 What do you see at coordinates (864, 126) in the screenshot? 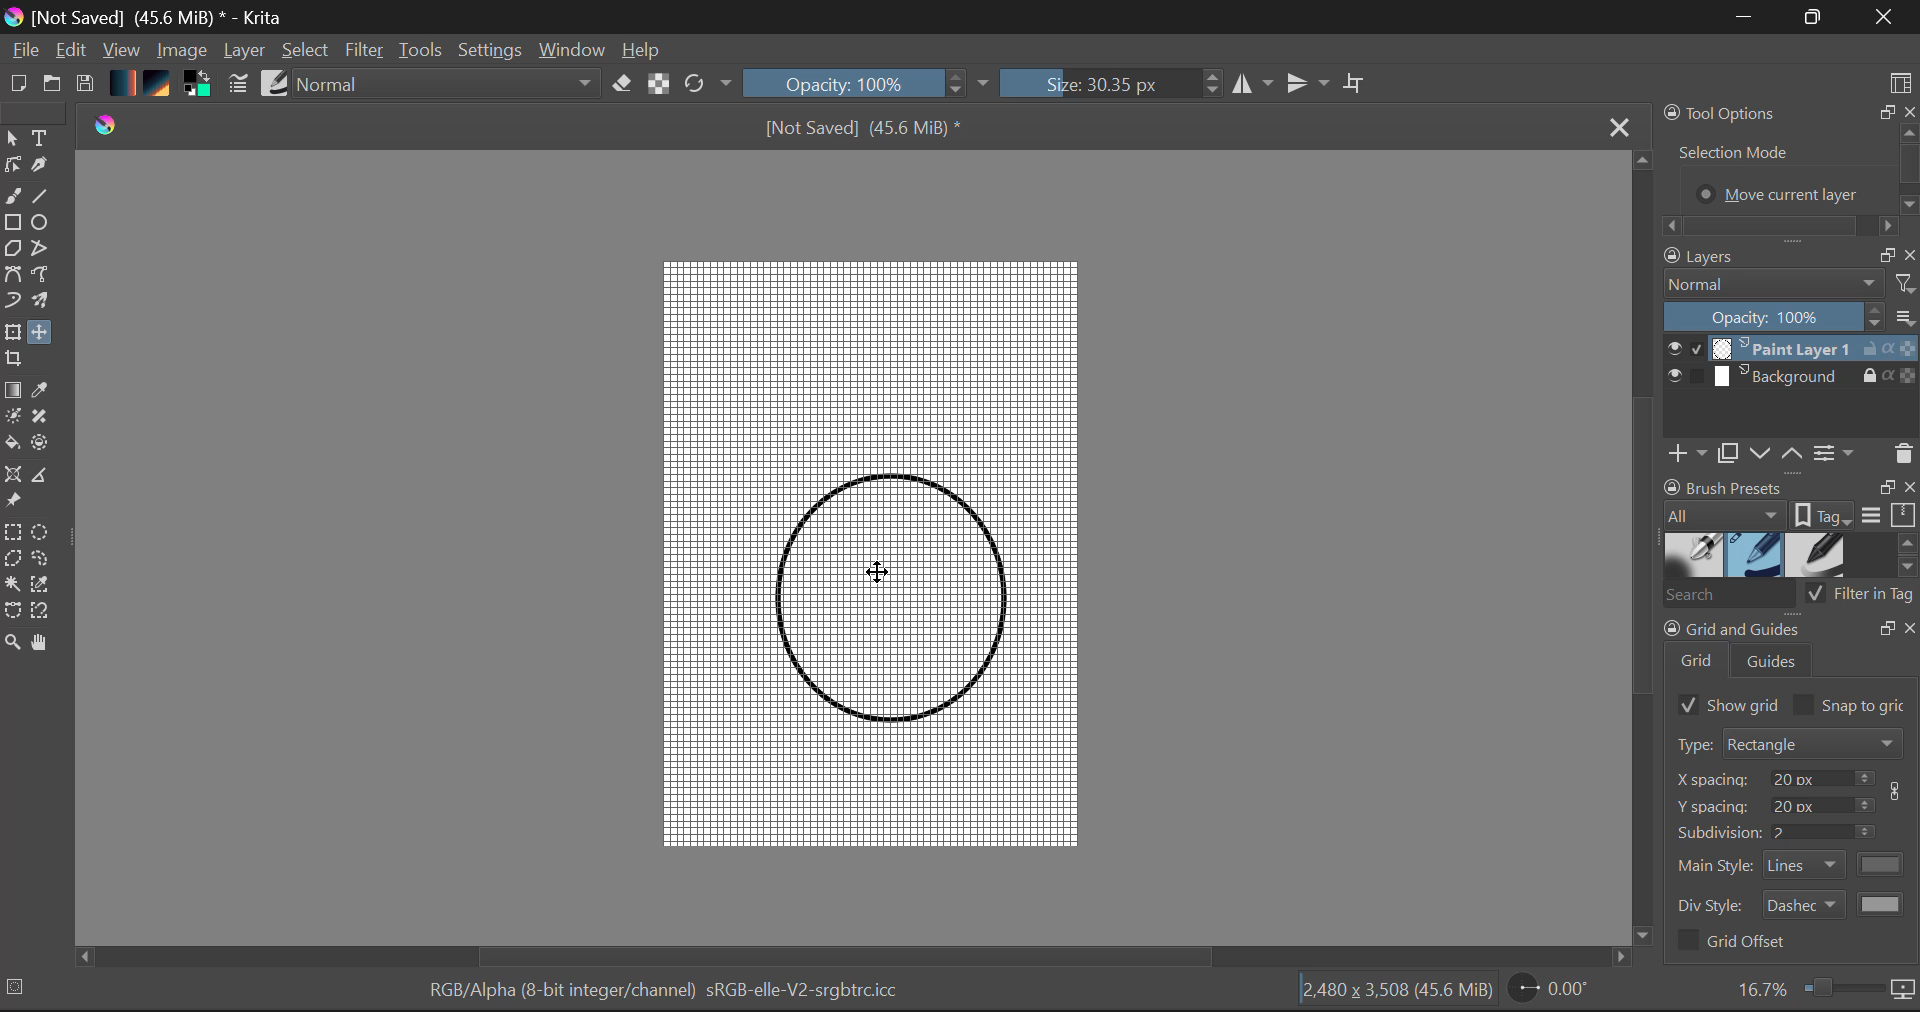
I see `File Name & Size` at bounding box center [864, 126].